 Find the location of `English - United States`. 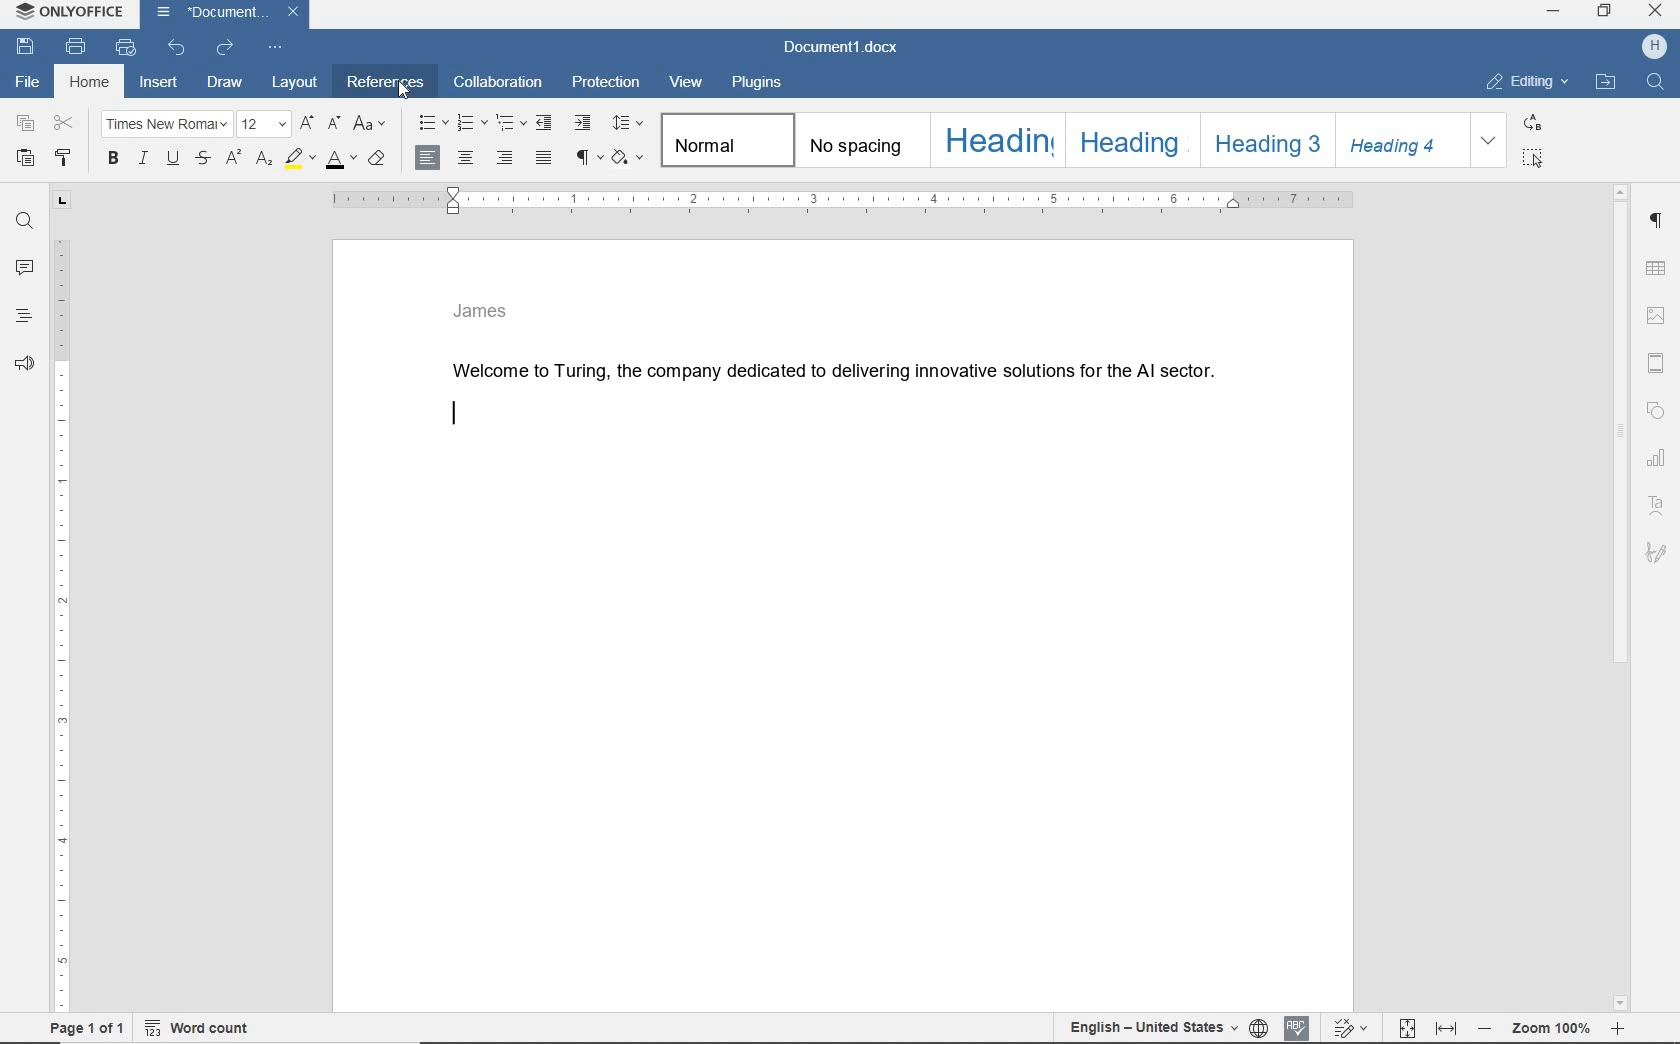

English - United States is located at coordinates (1141, 1029).